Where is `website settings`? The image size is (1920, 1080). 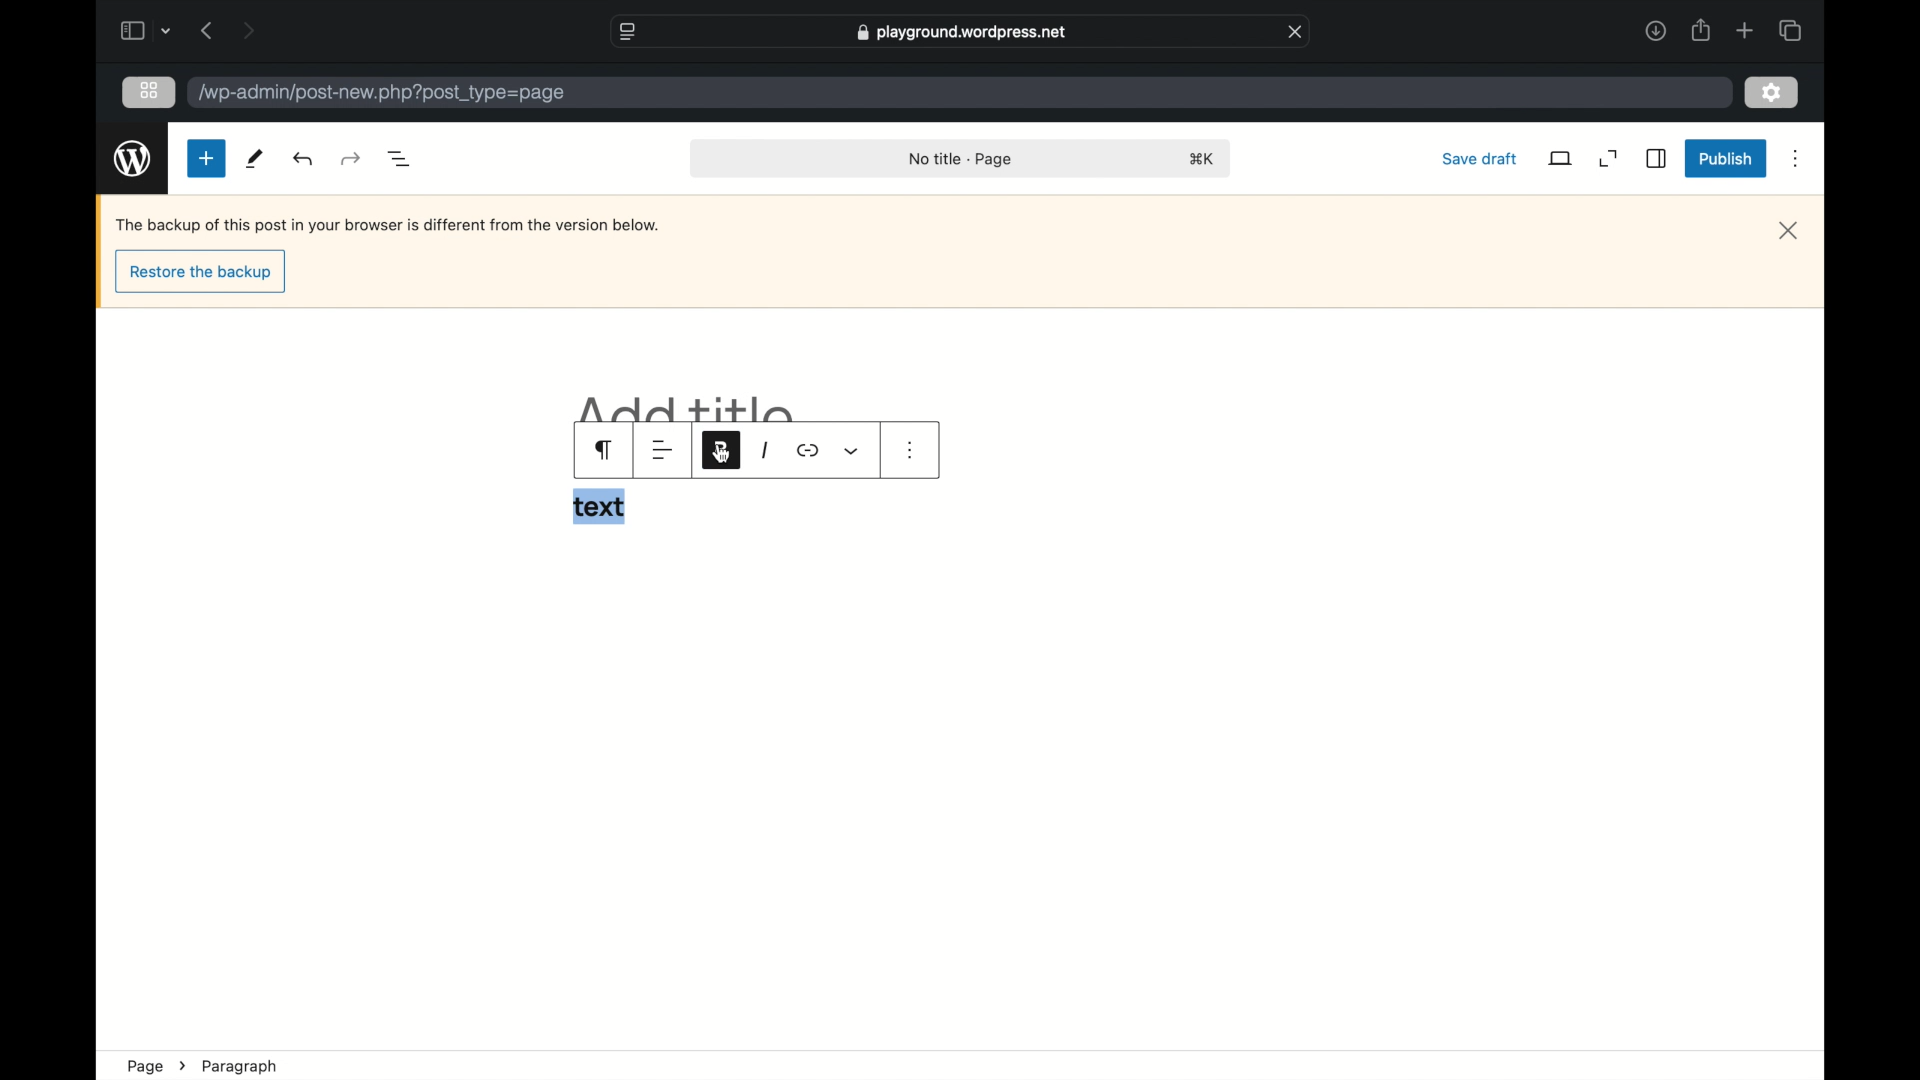 website settings is located at coordinates (626, 30).